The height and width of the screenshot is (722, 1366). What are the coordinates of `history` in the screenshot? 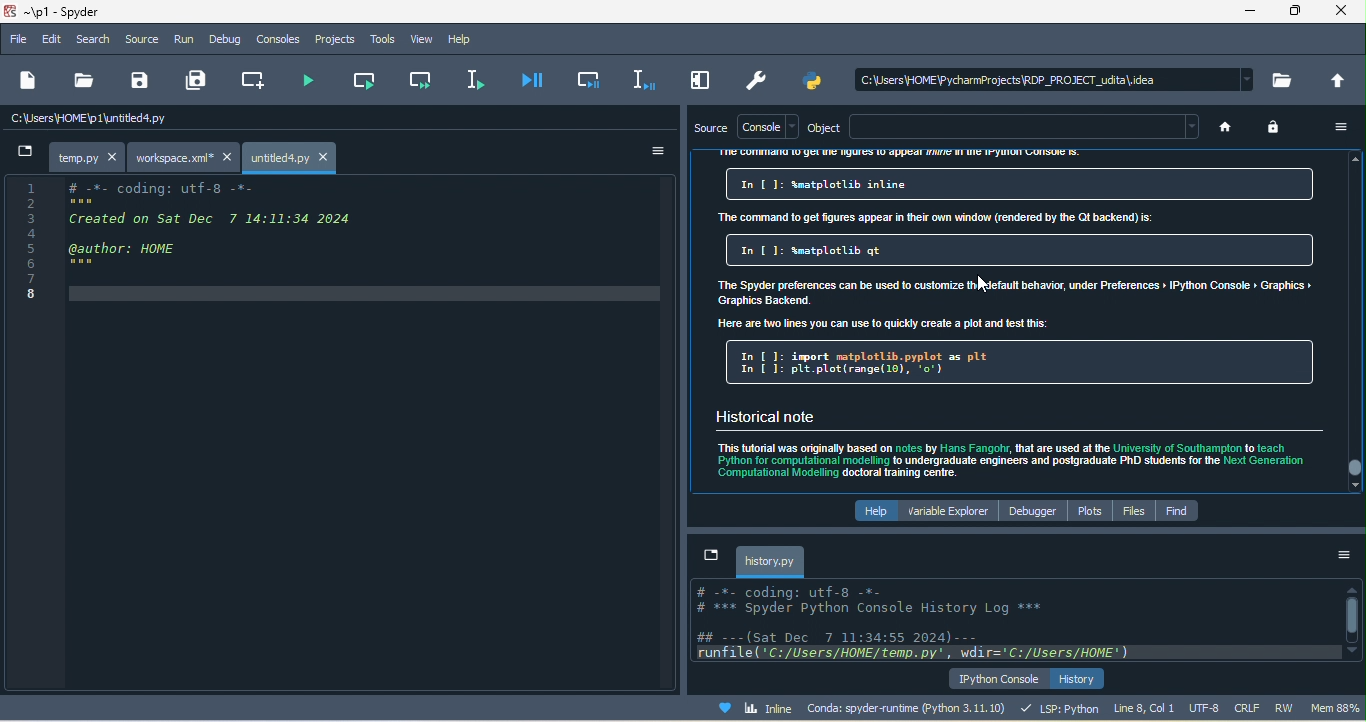 It's located at (1079, 679).